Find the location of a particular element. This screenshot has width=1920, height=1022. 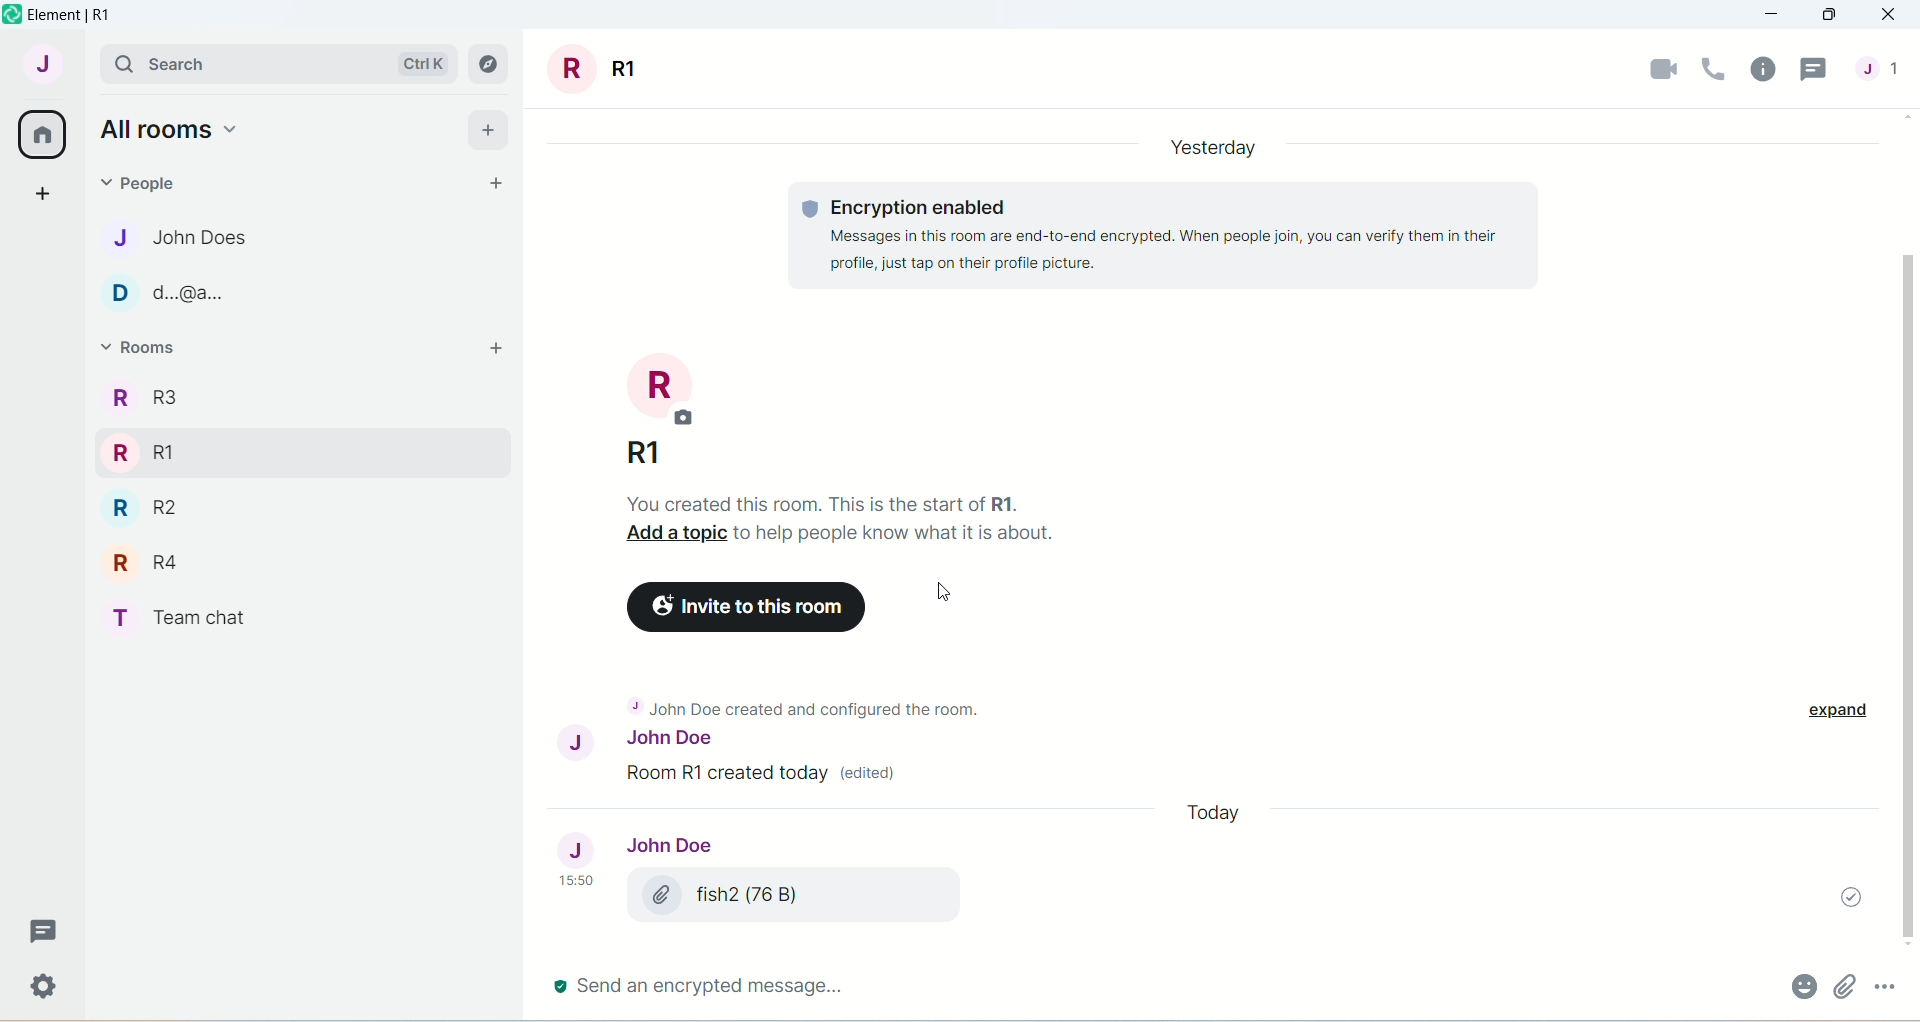

R RI is located at coordinates (143, 453).